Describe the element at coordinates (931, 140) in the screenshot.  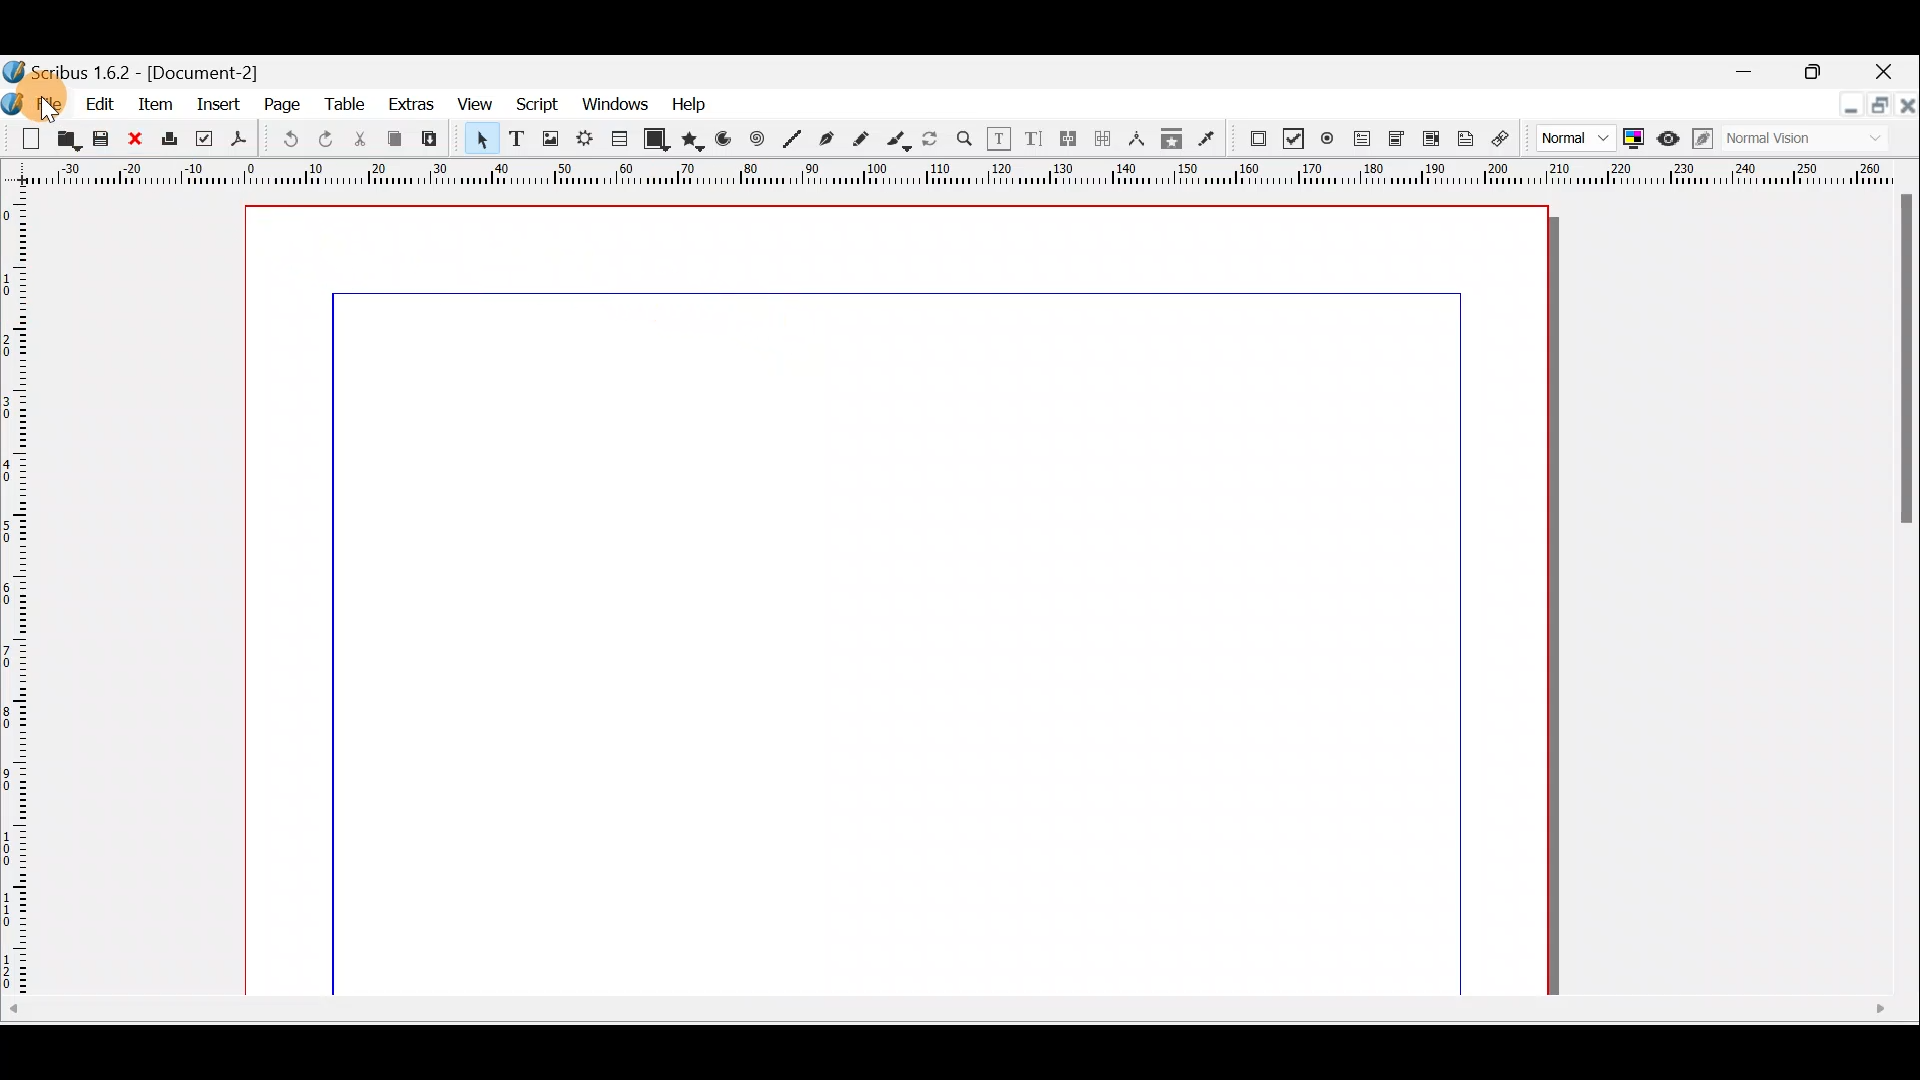
I see `Rotate item` at that location.